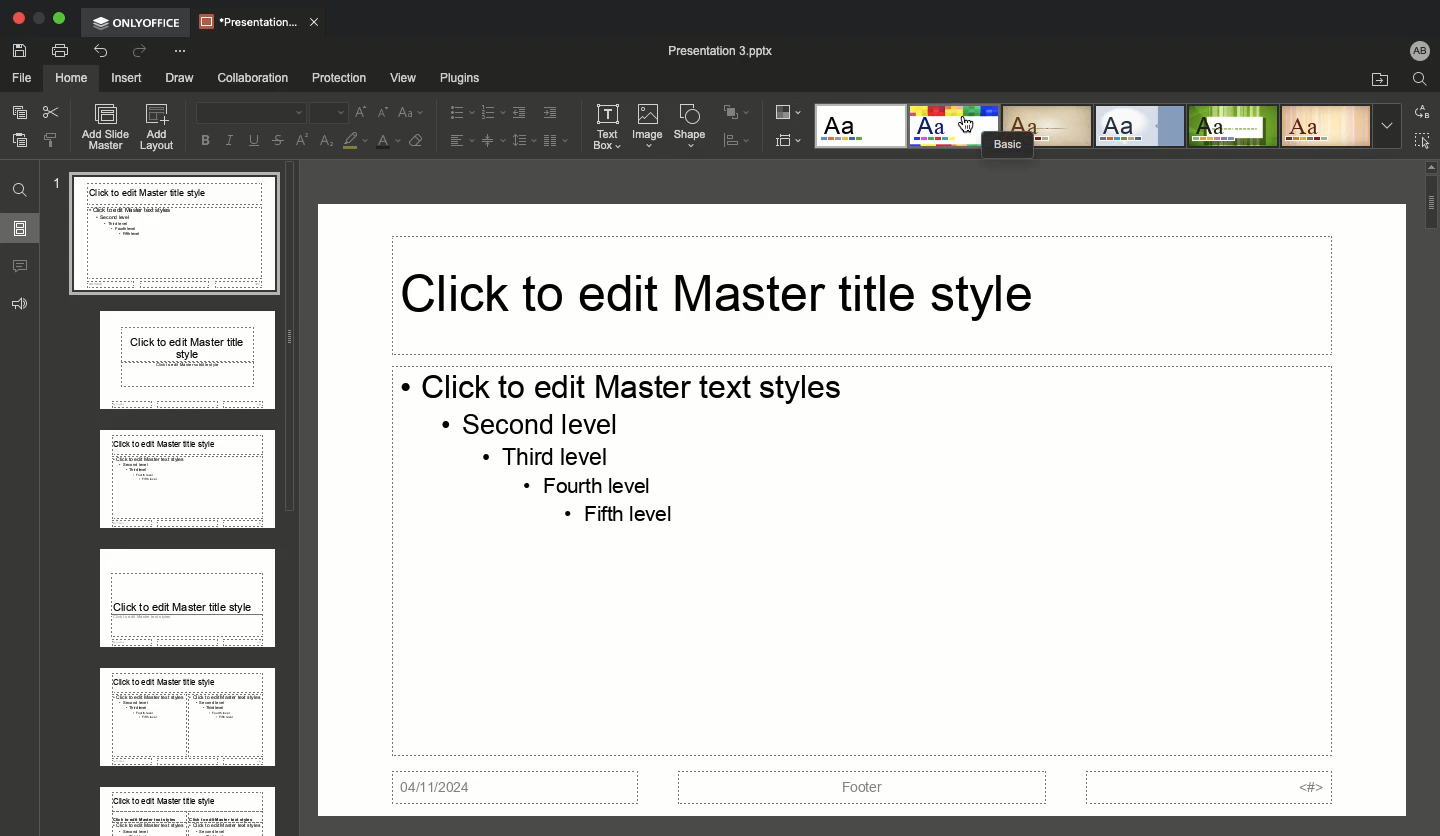  I want to click on Change case, so click(408, 111).